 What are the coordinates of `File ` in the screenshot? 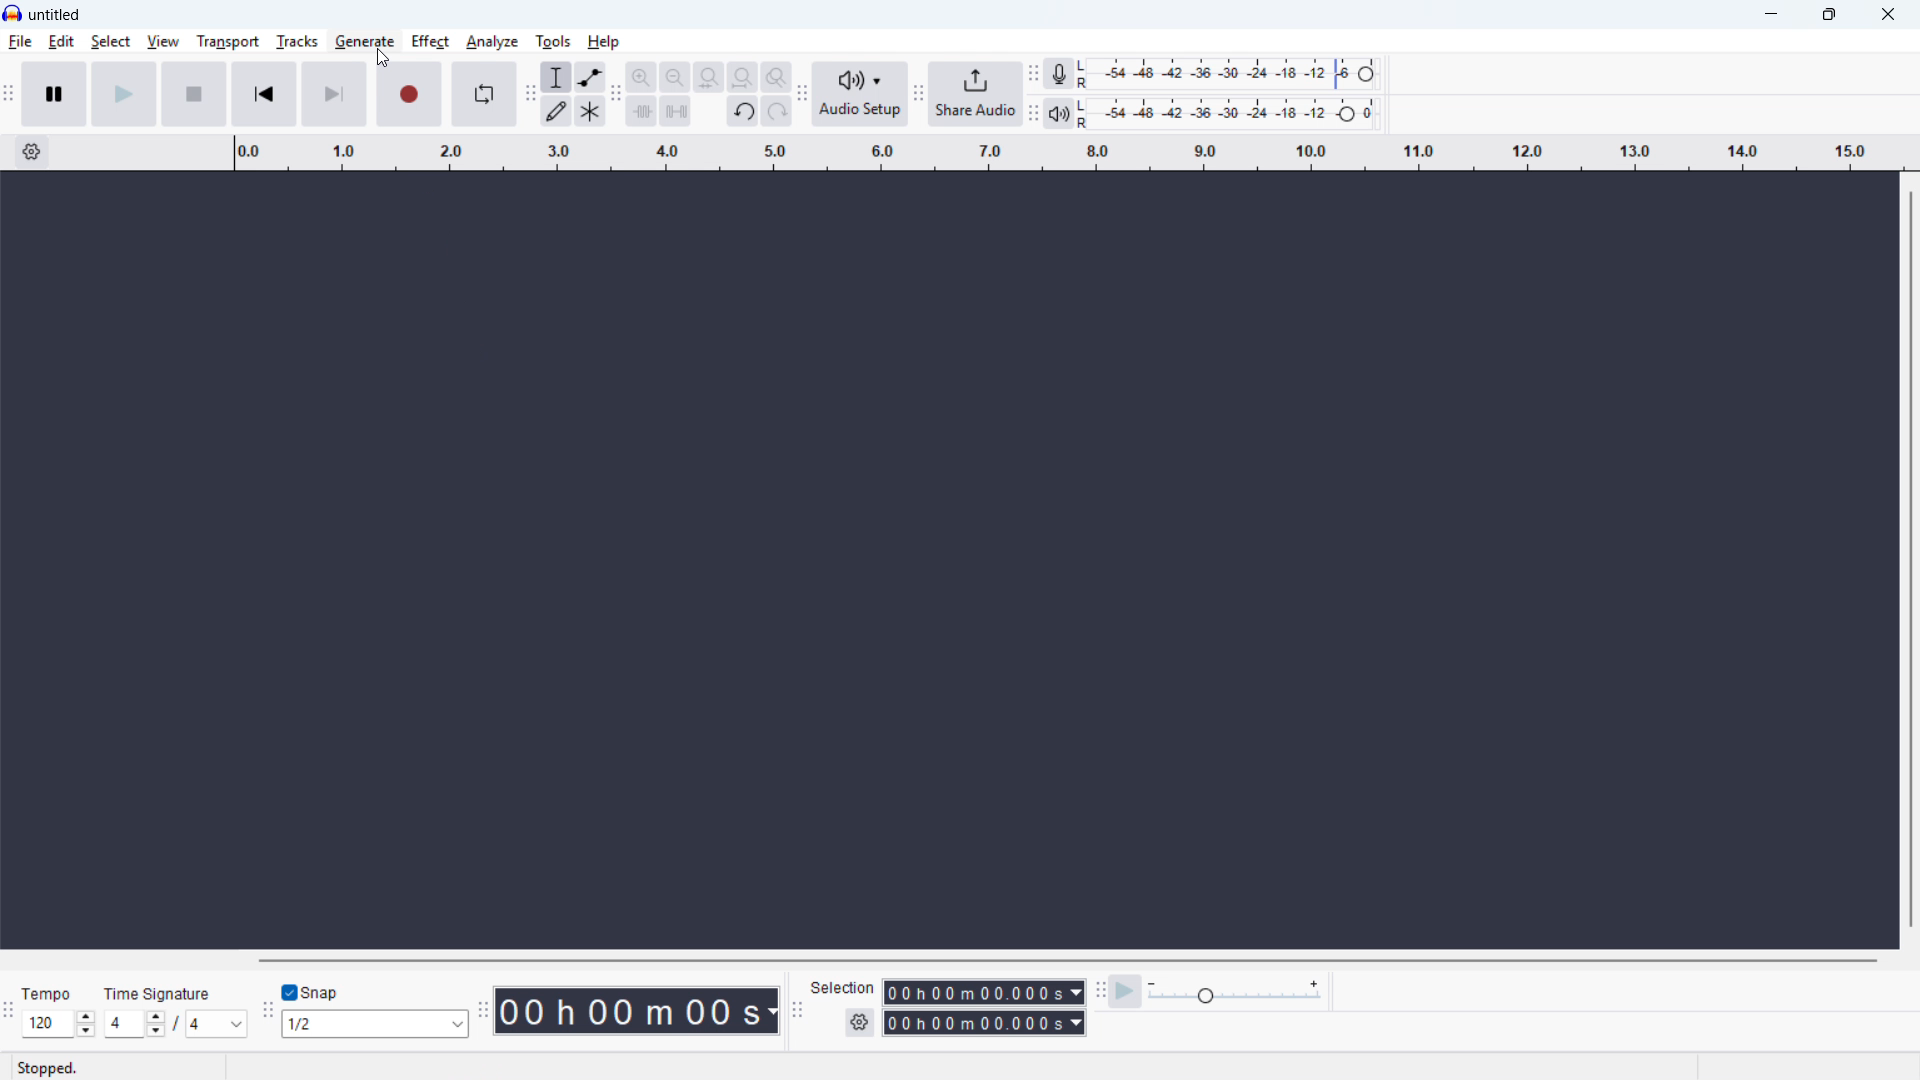 It's located at (20, 43).